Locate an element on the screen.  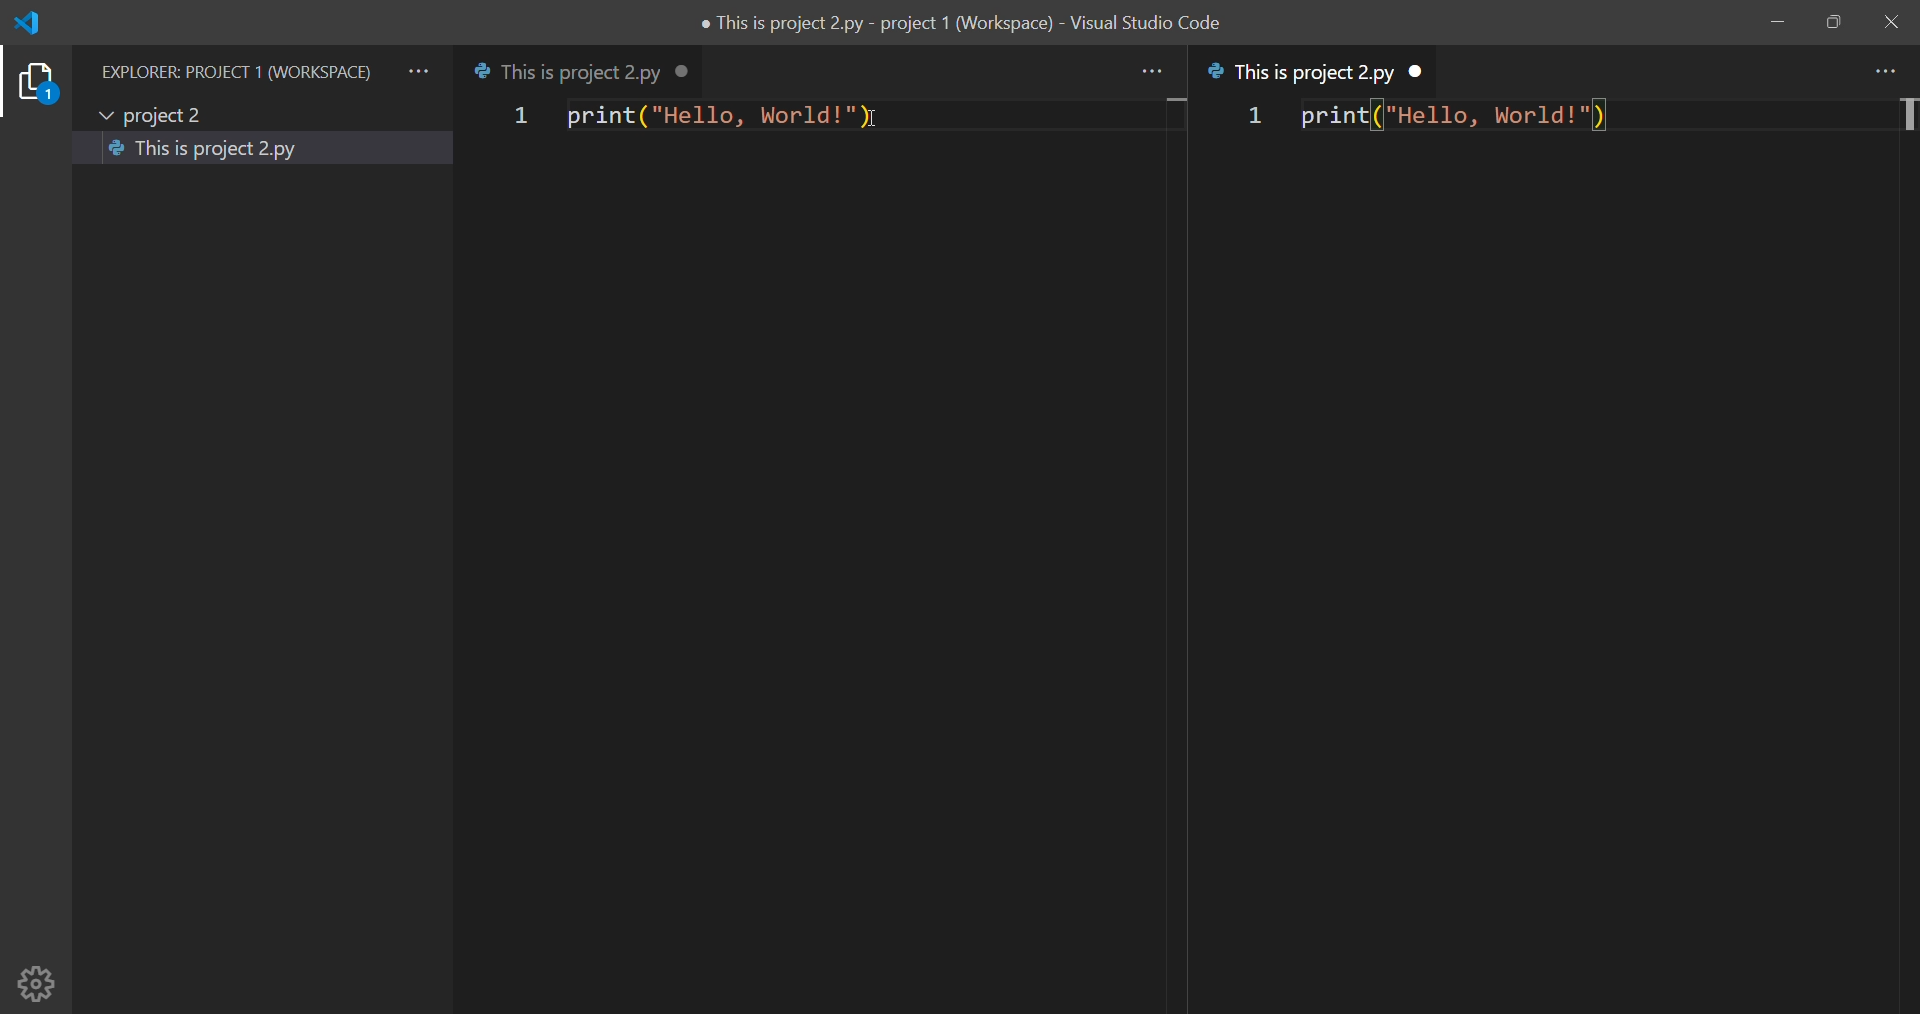
close is located at coordinates (1890, 23).